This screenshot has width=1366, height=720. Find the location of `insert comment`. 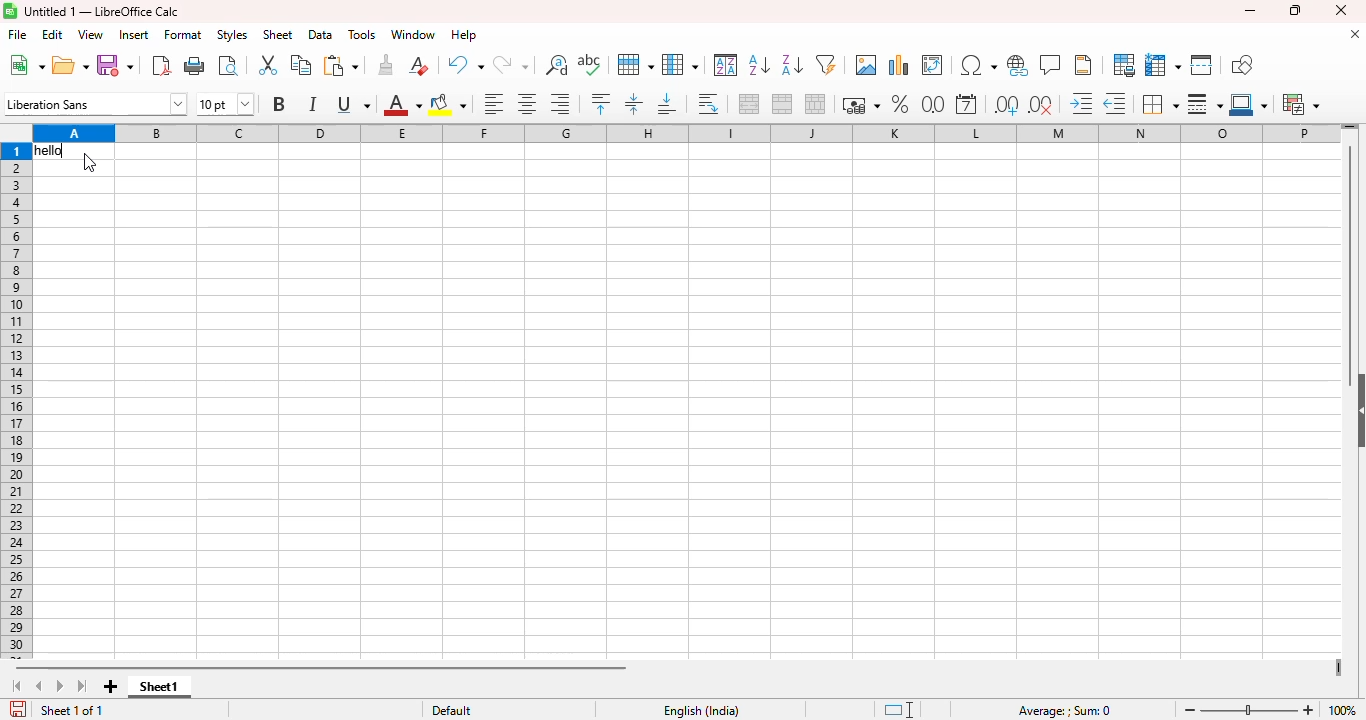

insert comment is located at coordinates (1051, 64).